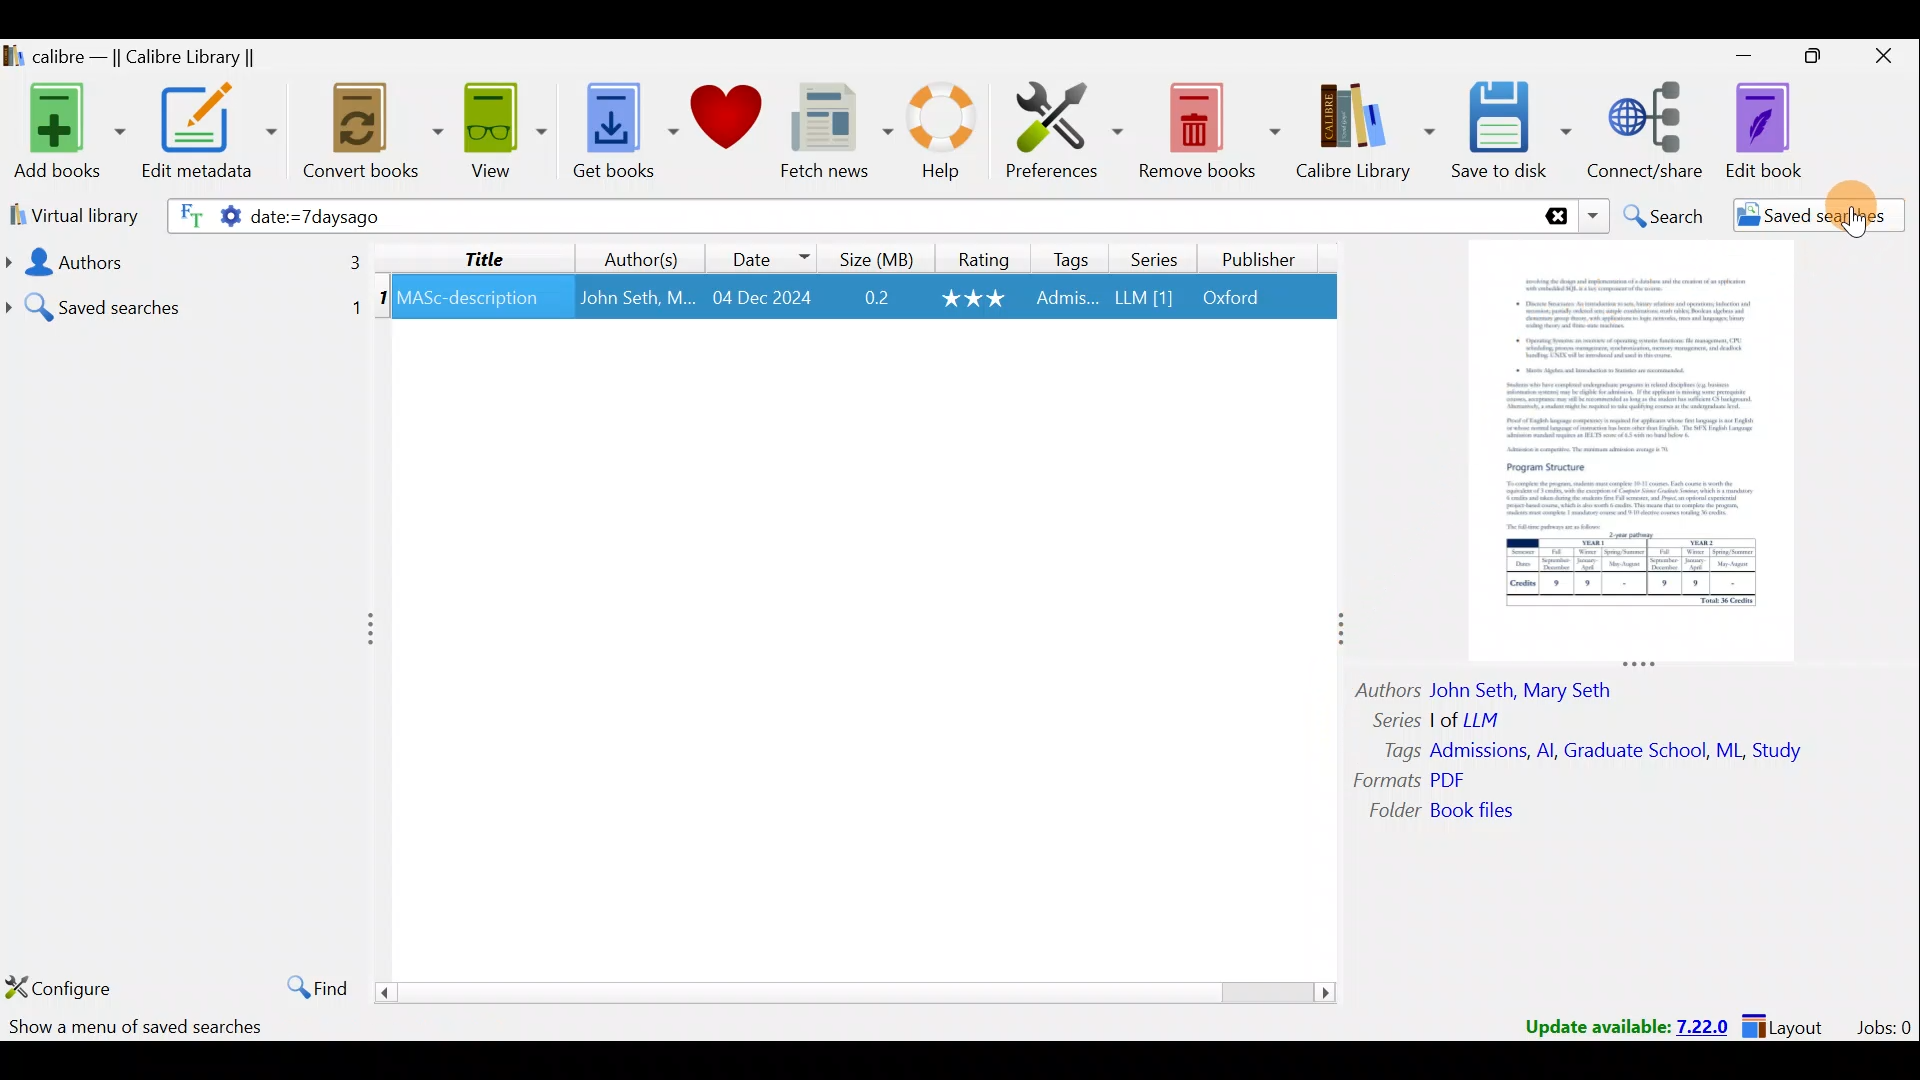 This screenshot has width=1920, height=1080. I want to click on Minimize, so click(1733, 55).